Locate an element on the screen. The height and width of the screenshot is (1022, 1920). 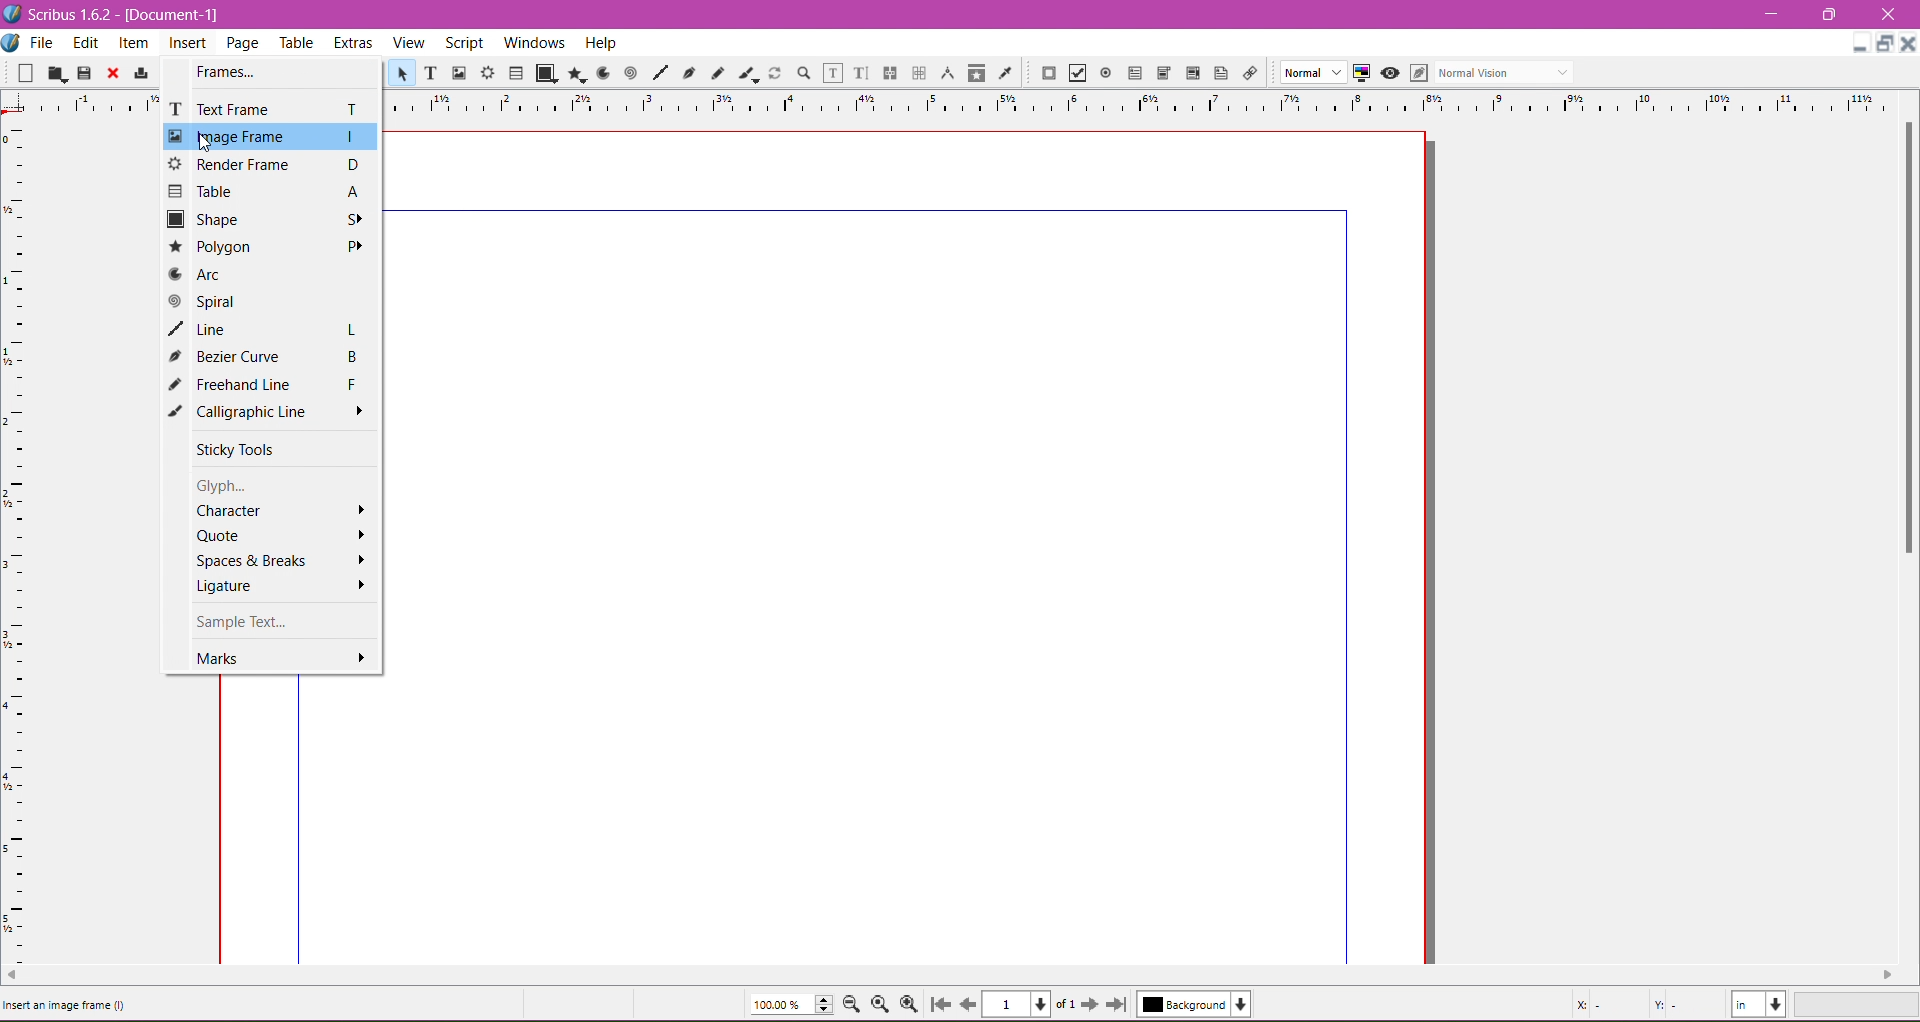
Character is located at coordinates (279, 510).